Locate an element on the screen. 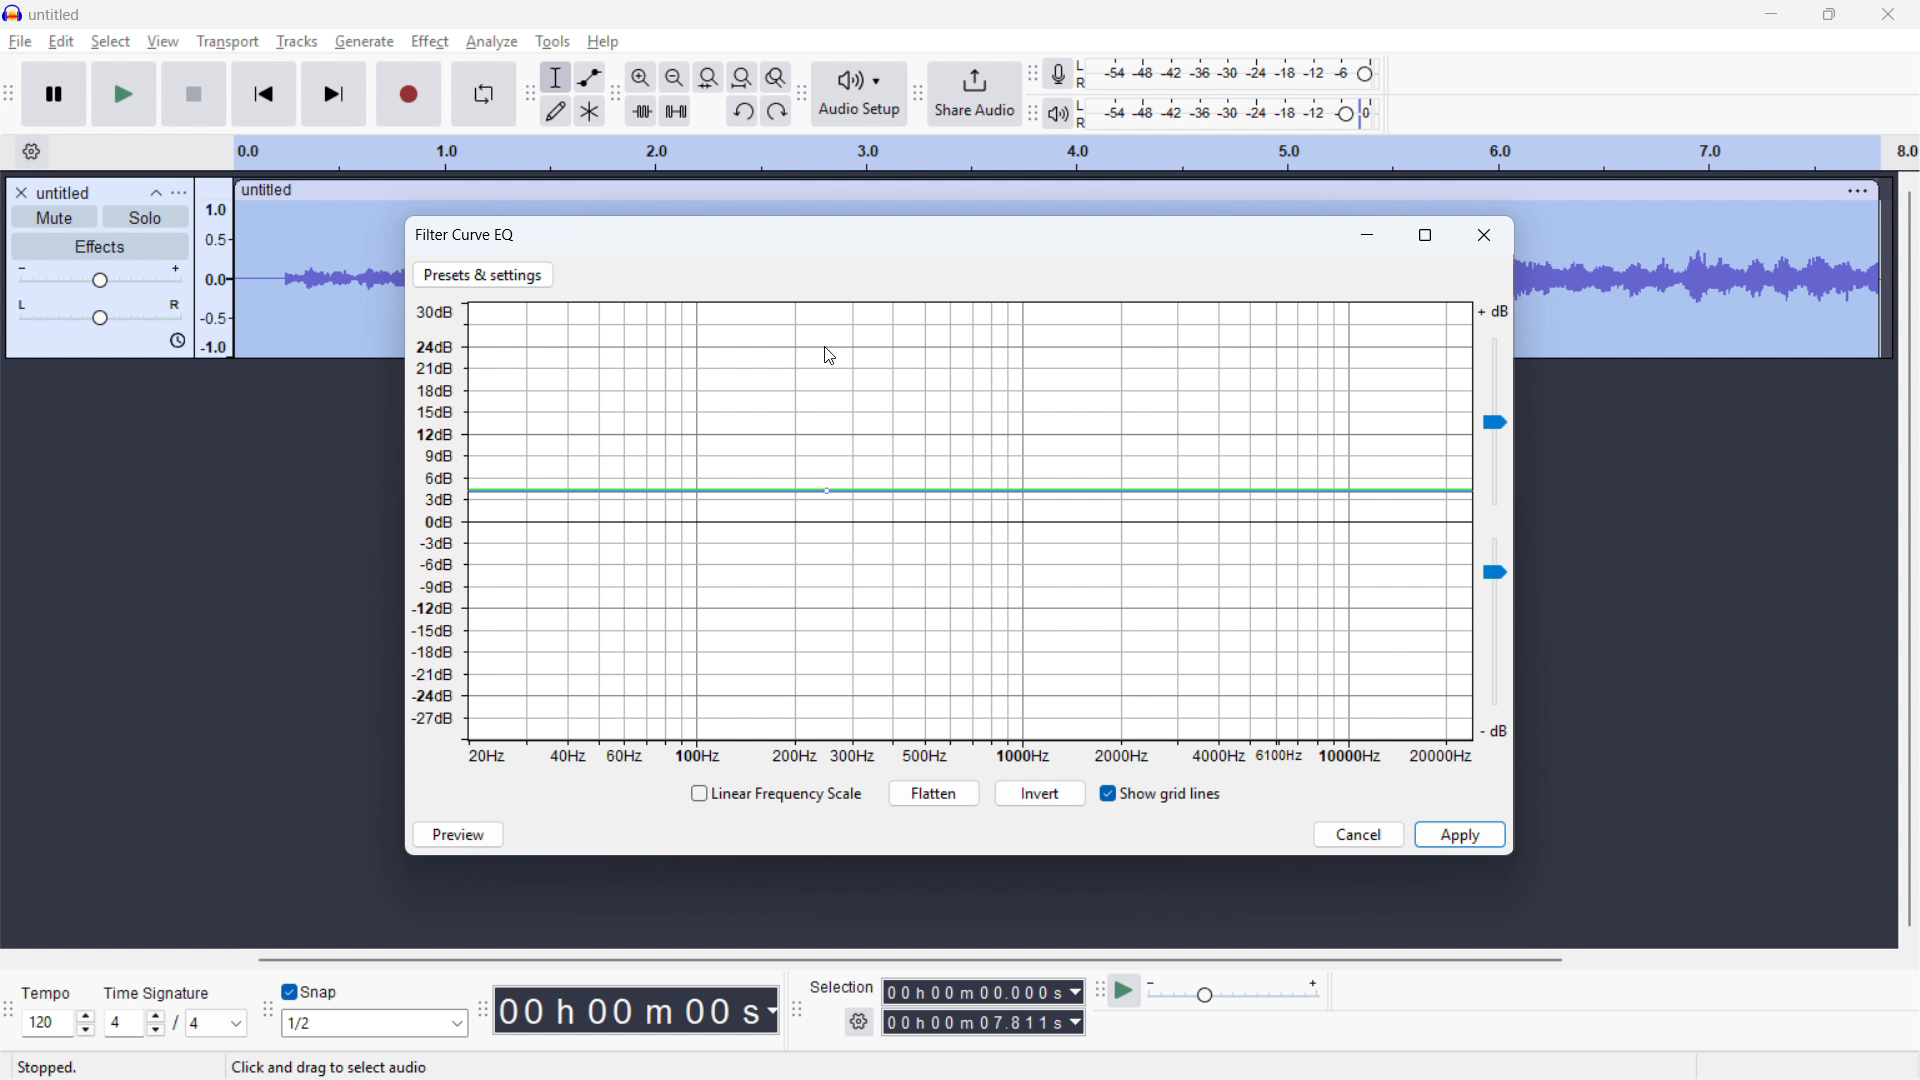 The image size is (1920, 1080). Audio setup  is located at coordinates (859, 94).